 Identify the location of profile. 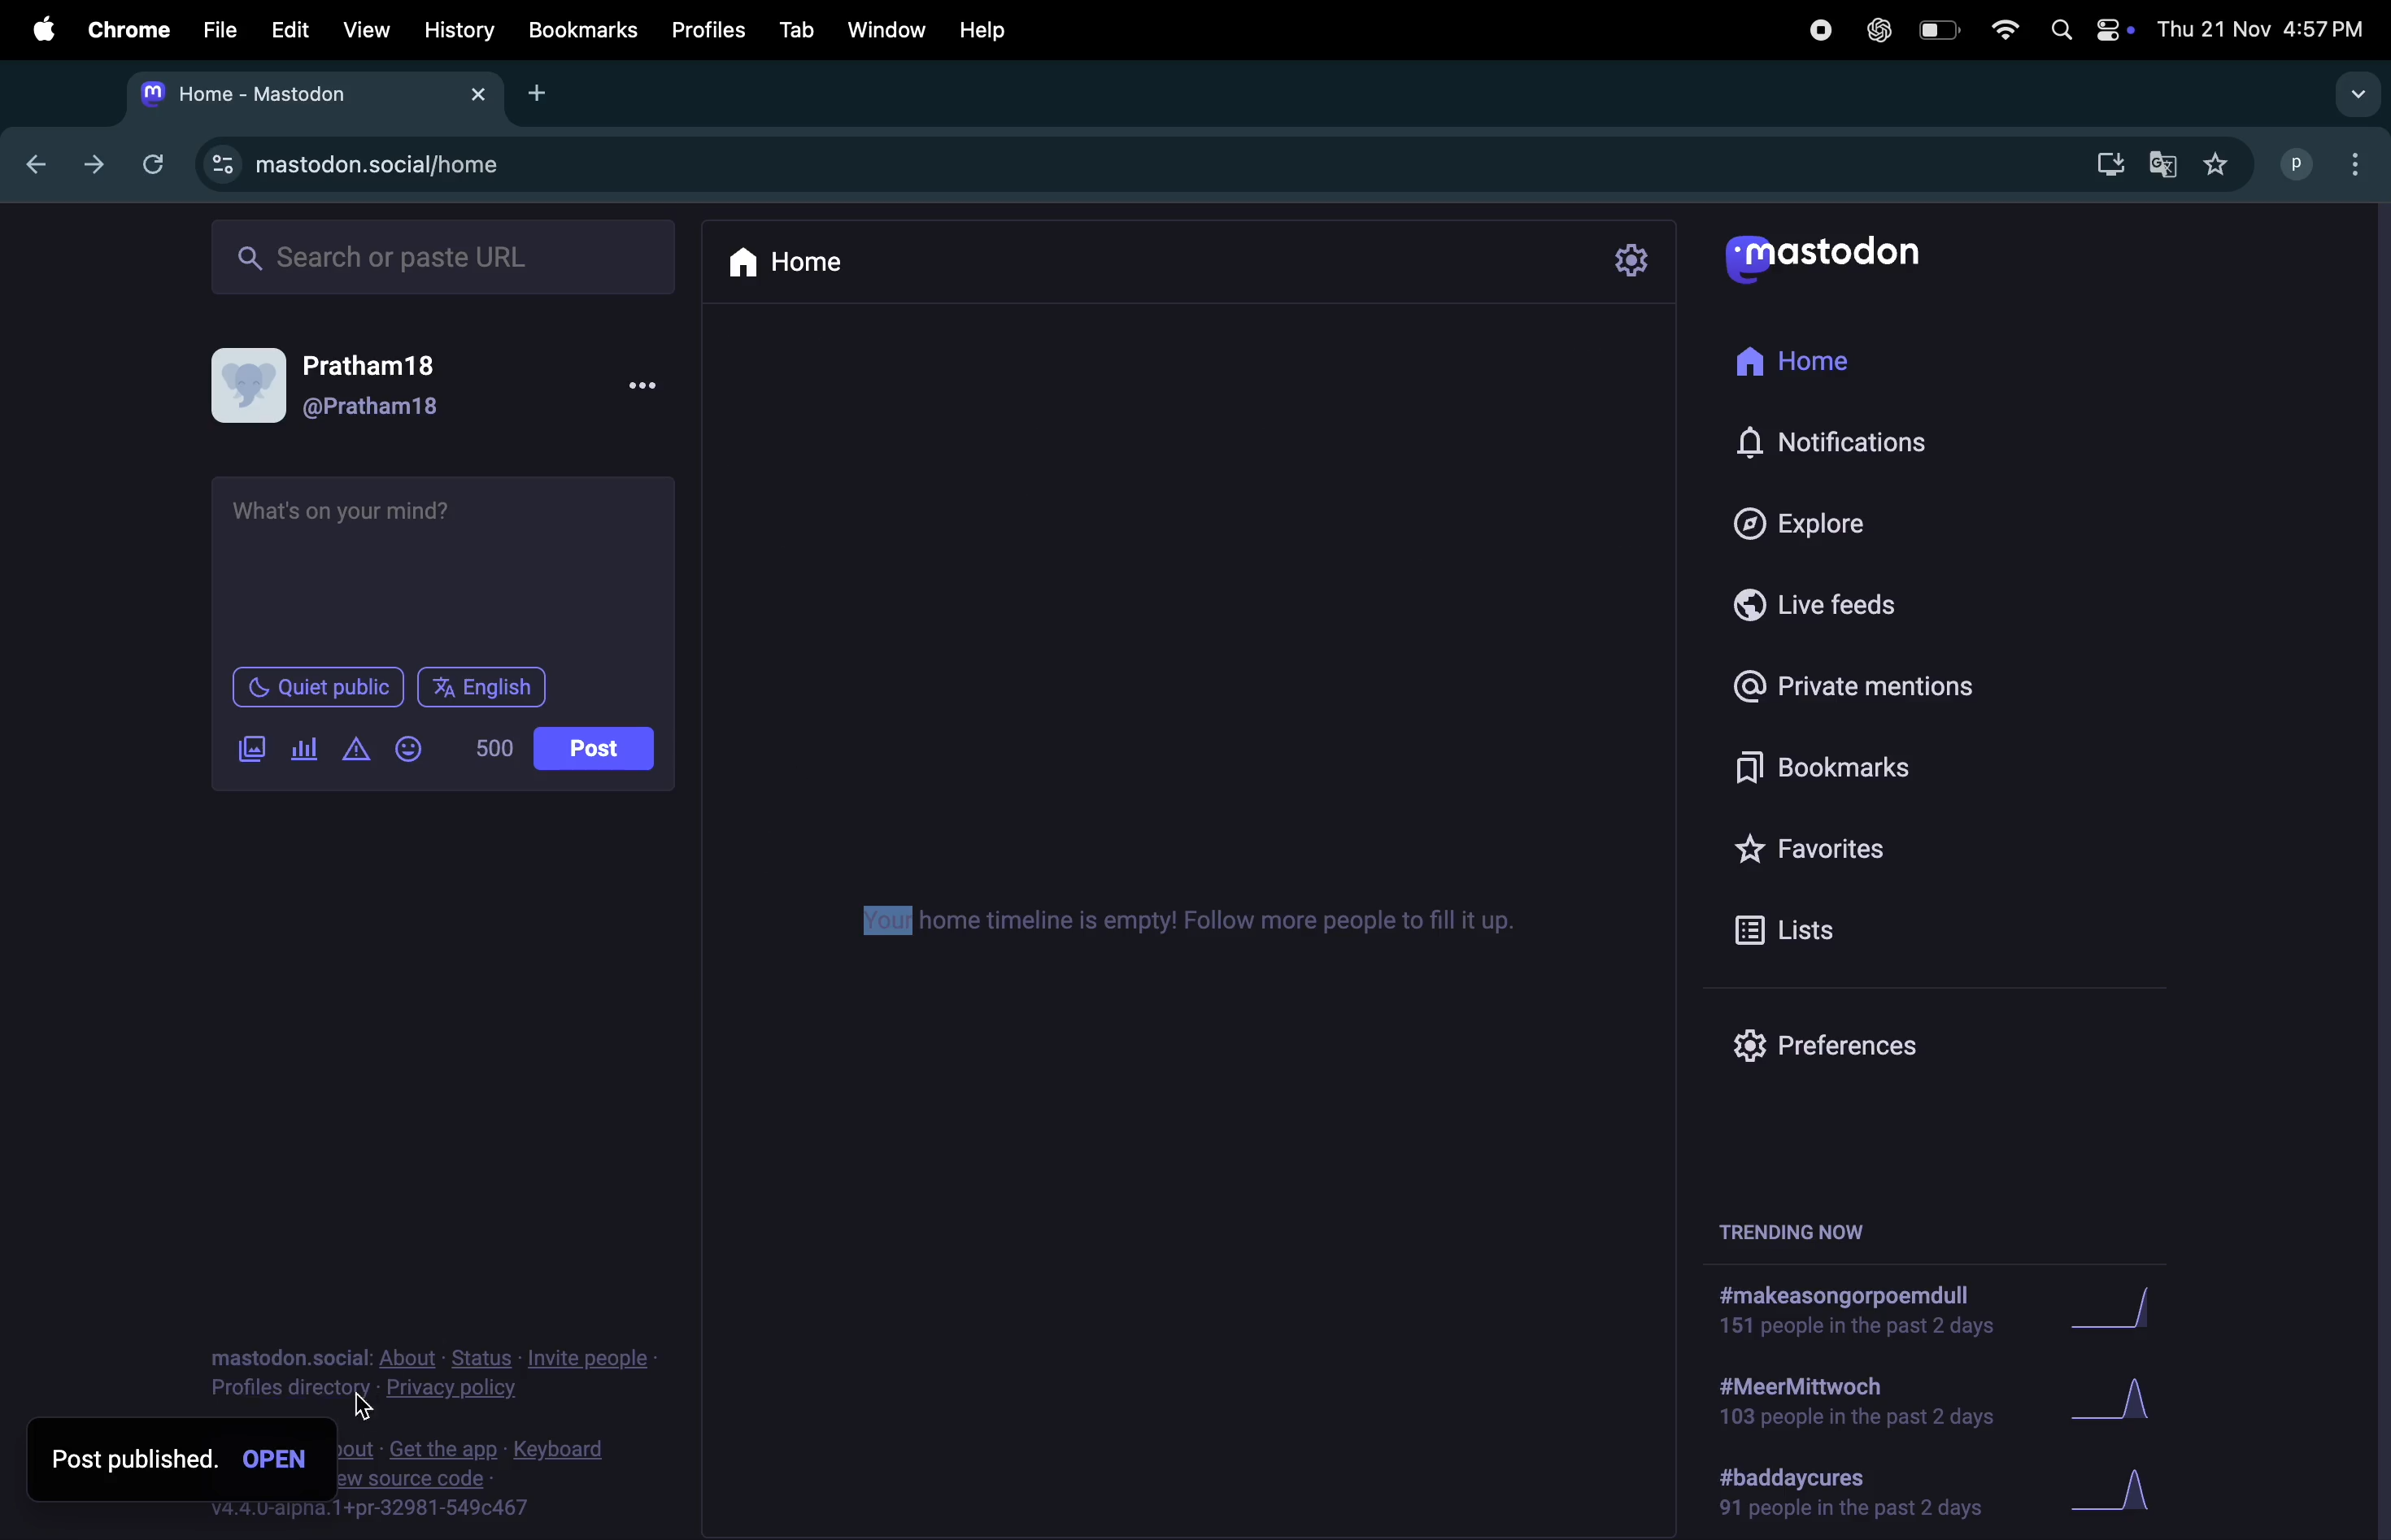
(2288, 162).